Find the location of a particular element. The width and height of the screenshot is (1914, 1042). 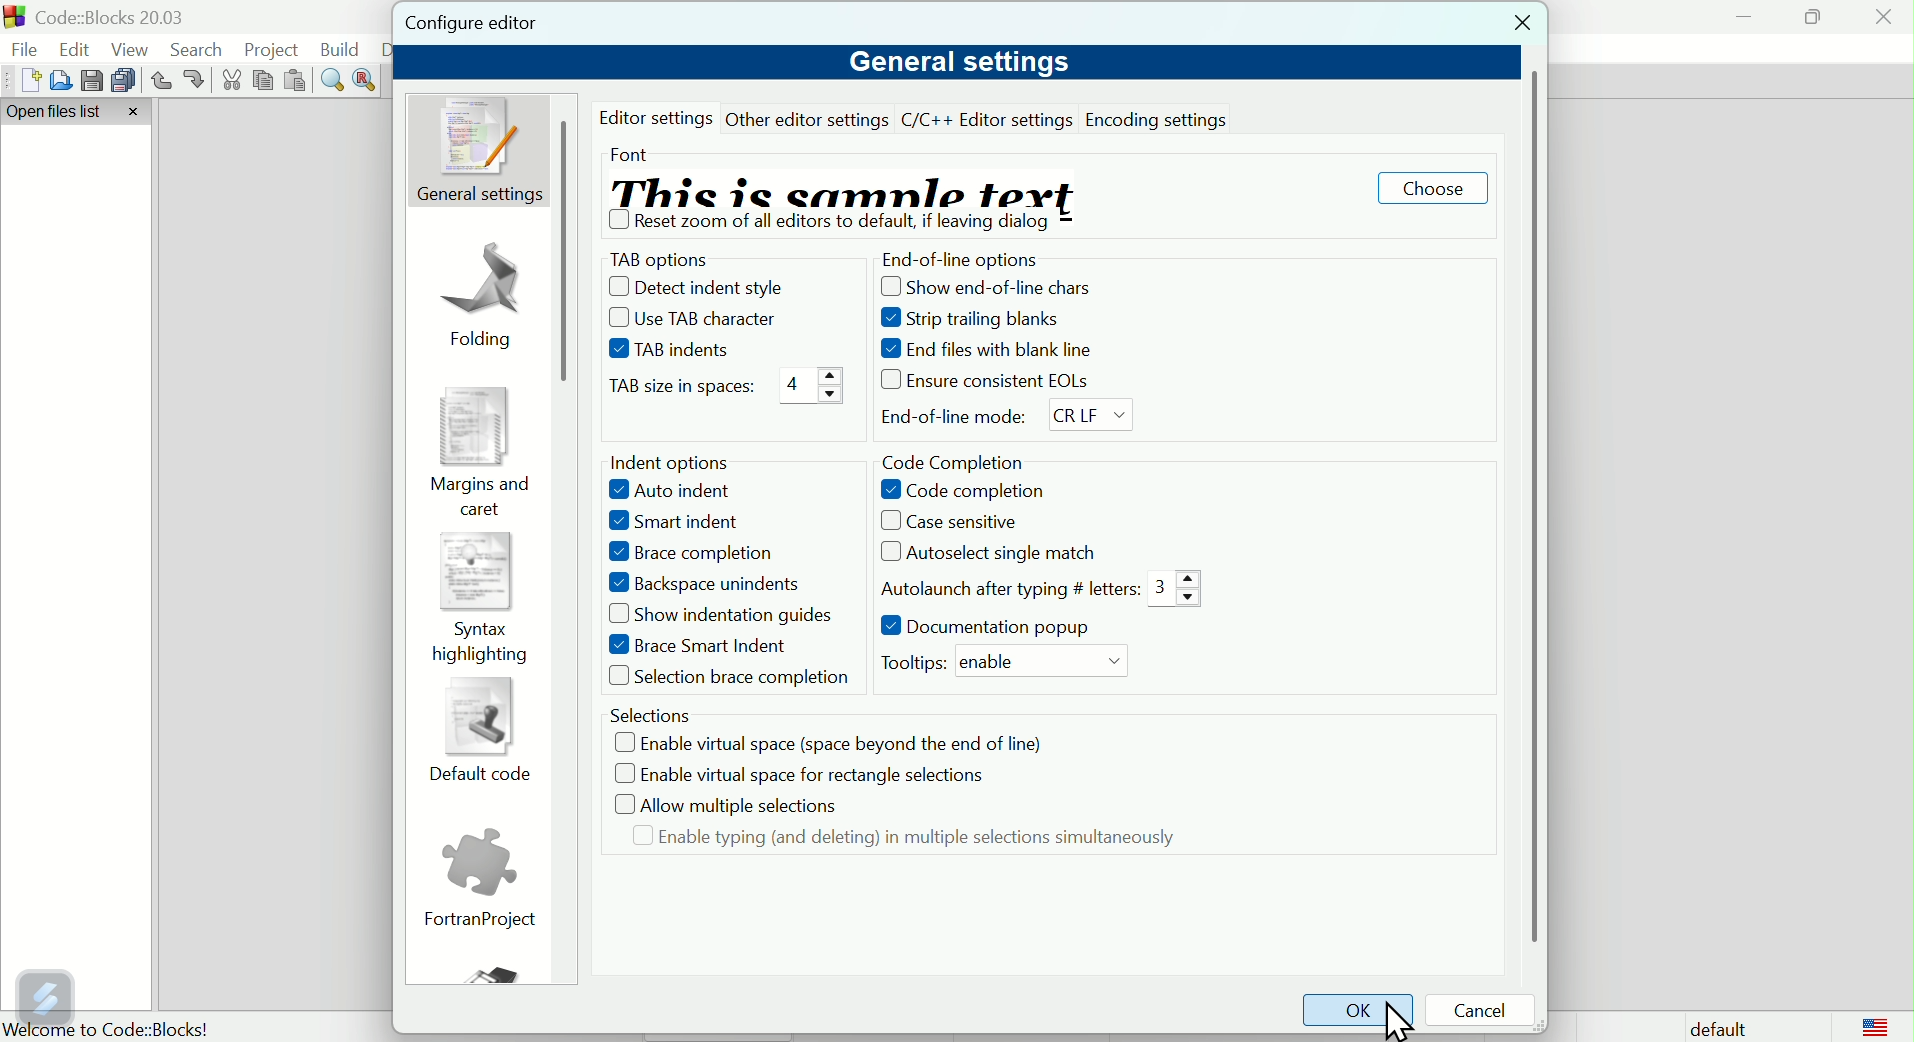

Tab option is located at coordinates (680, 258).